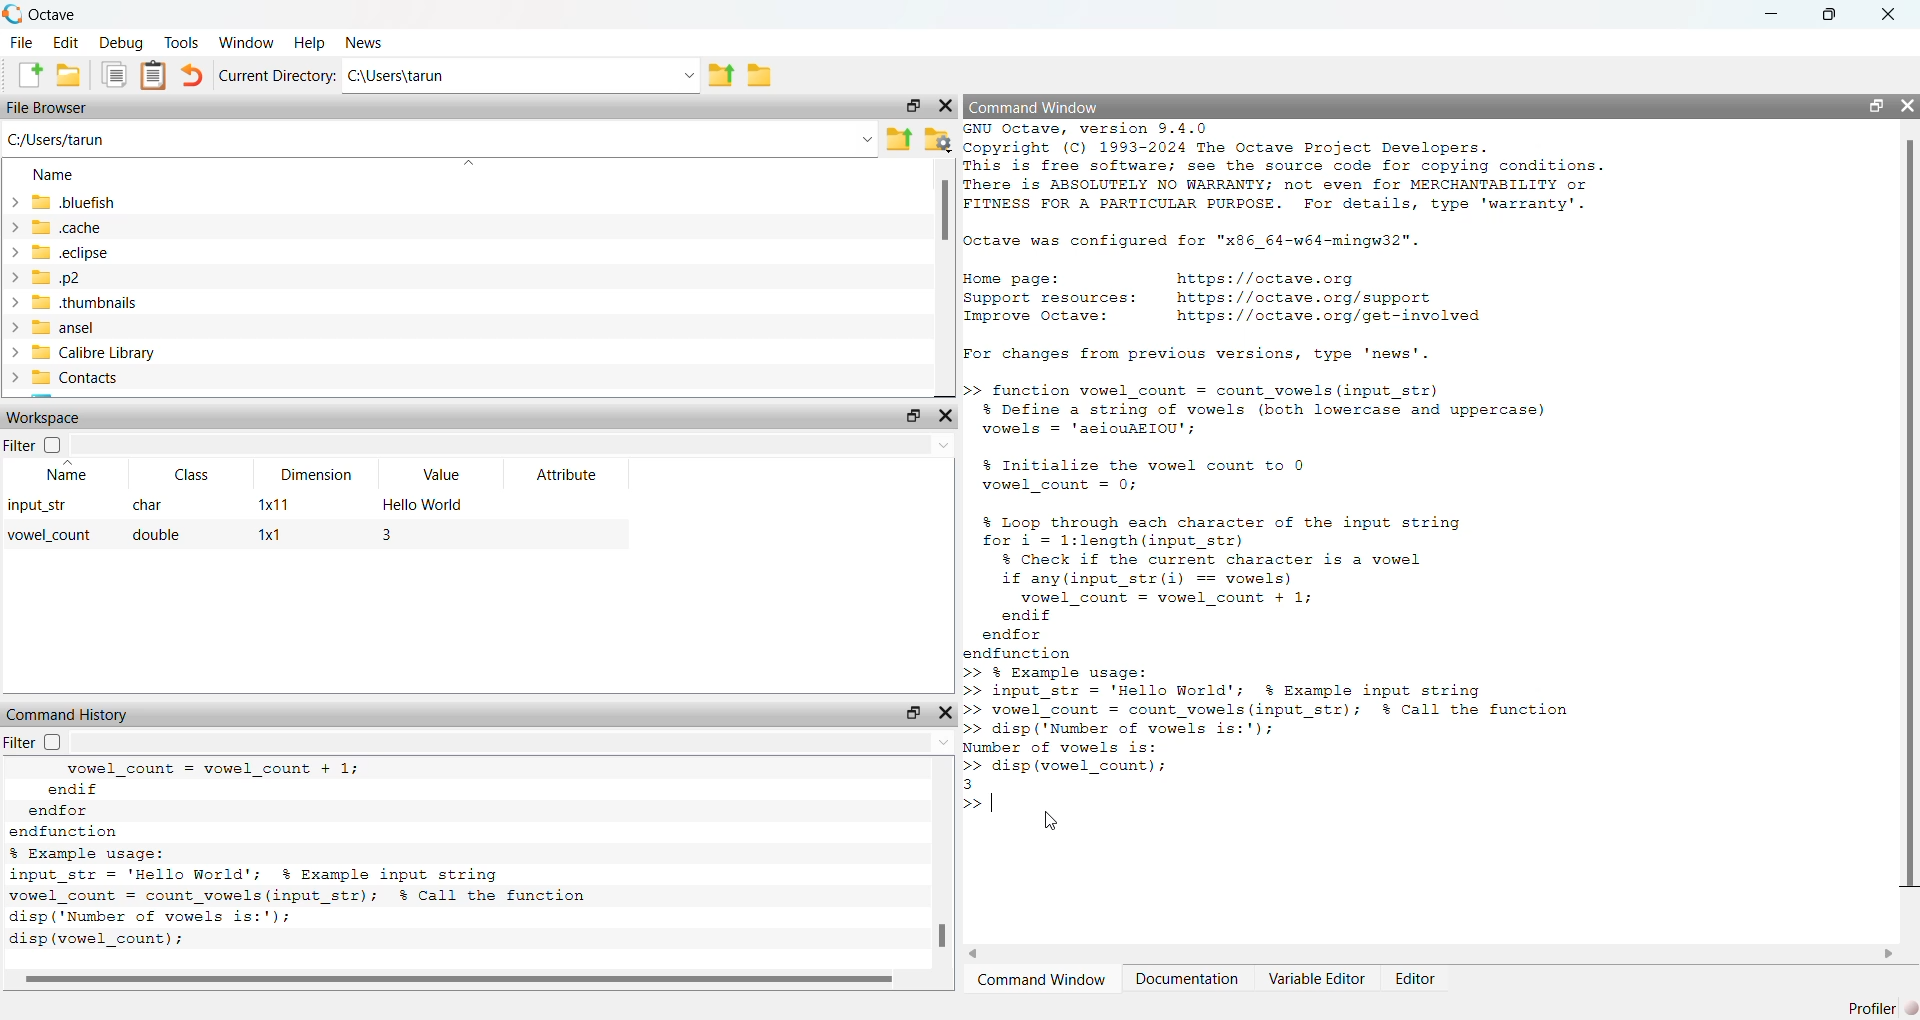 The width and height of the screenshot is (1920, 1020). Describe the element at coordinates (56, 174) in the screenshot. I see `Name` at that location.